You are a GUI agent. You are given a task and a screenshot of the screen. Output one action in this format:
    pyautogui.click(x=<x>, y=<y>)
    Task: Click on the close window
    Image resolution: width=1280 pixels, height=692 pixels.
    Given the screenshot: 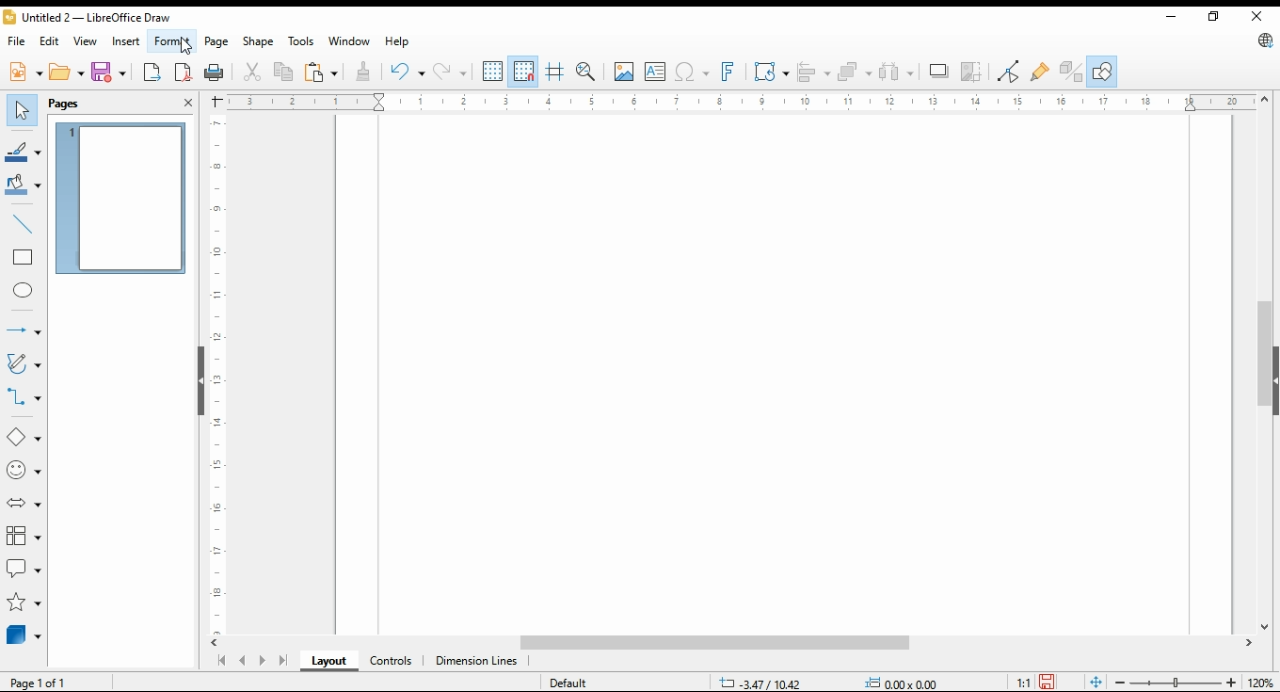 What is the action you would take?
    pyautogui.click(x=1258, y=16)
    